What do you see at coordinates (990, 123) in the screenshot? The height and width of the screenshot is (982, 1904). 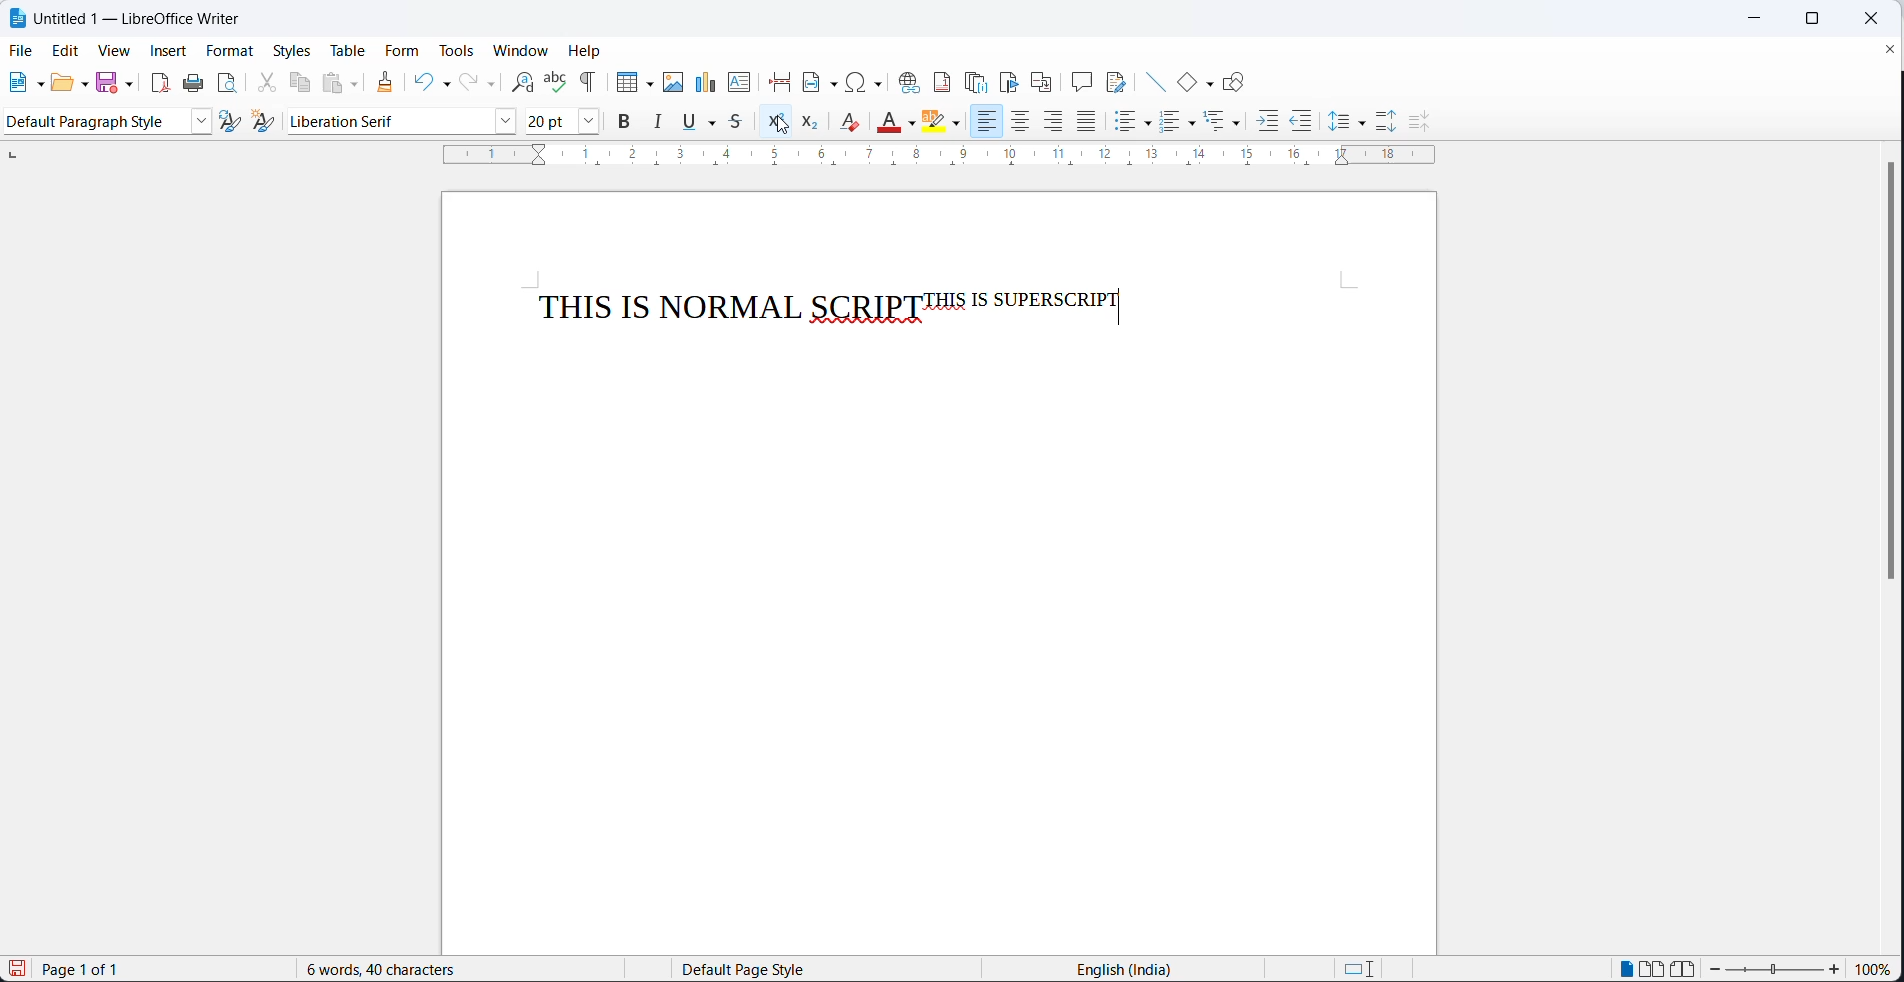 I see `text align left` at bounding box center [990, 123].